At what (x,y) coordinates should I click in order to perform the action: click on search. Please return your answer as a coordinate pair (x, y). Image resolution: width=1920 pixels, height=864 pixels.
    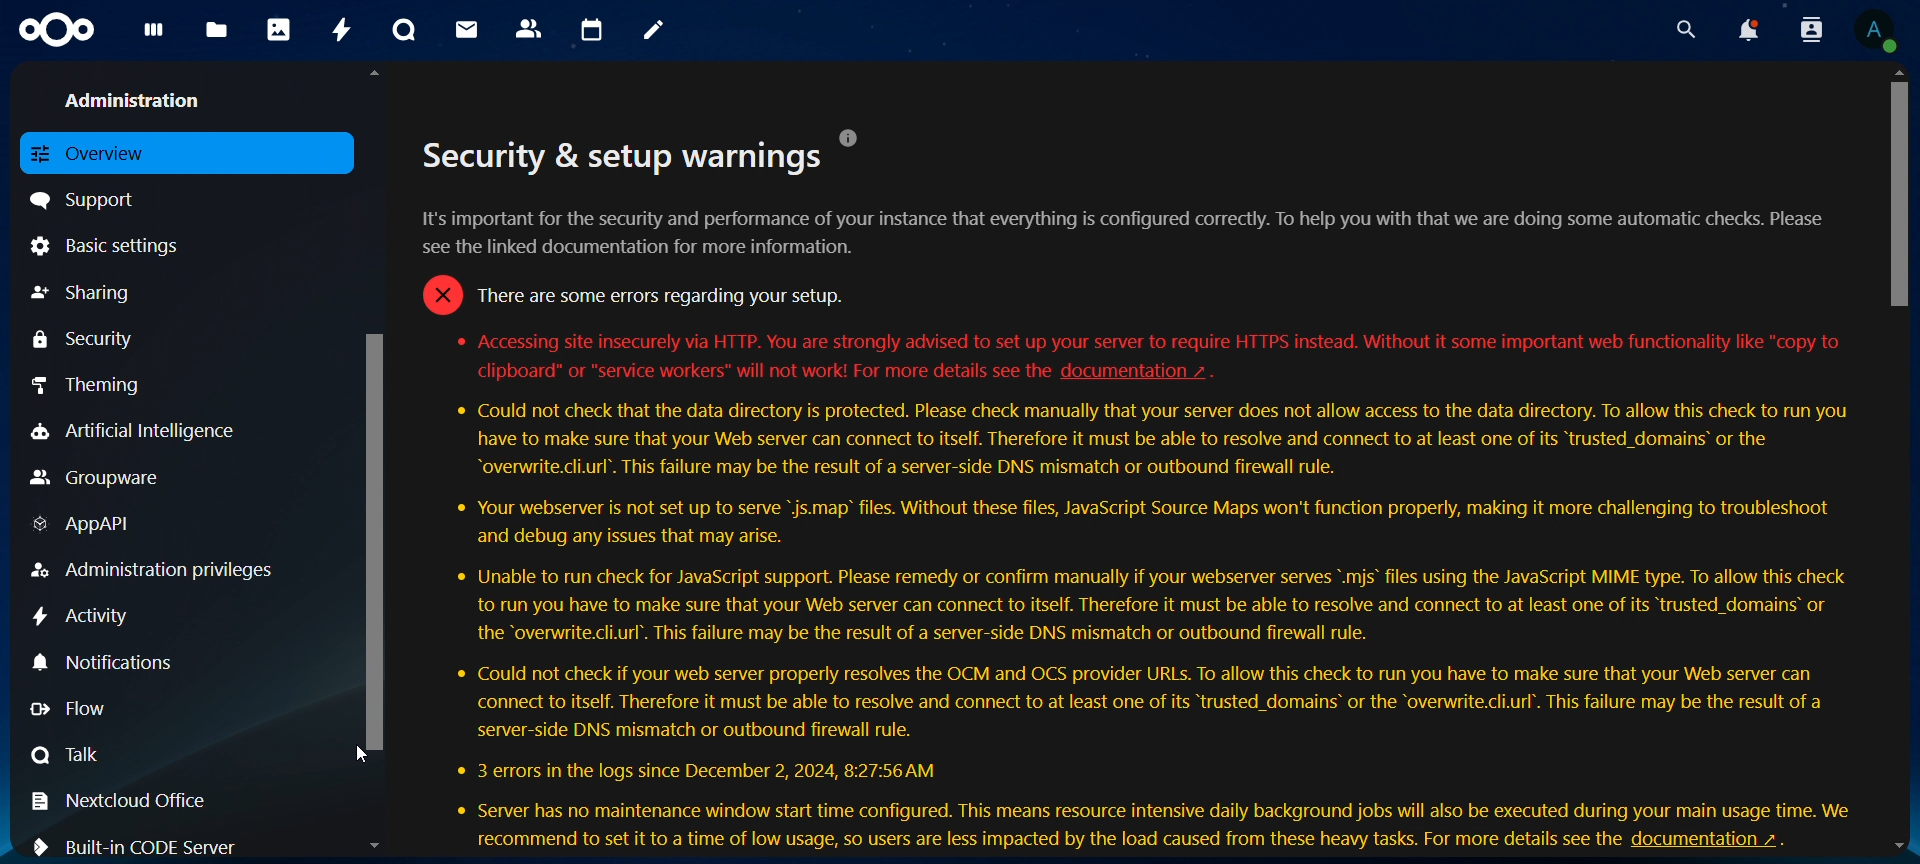
    Looking at the image, I should click on (1681, 30).